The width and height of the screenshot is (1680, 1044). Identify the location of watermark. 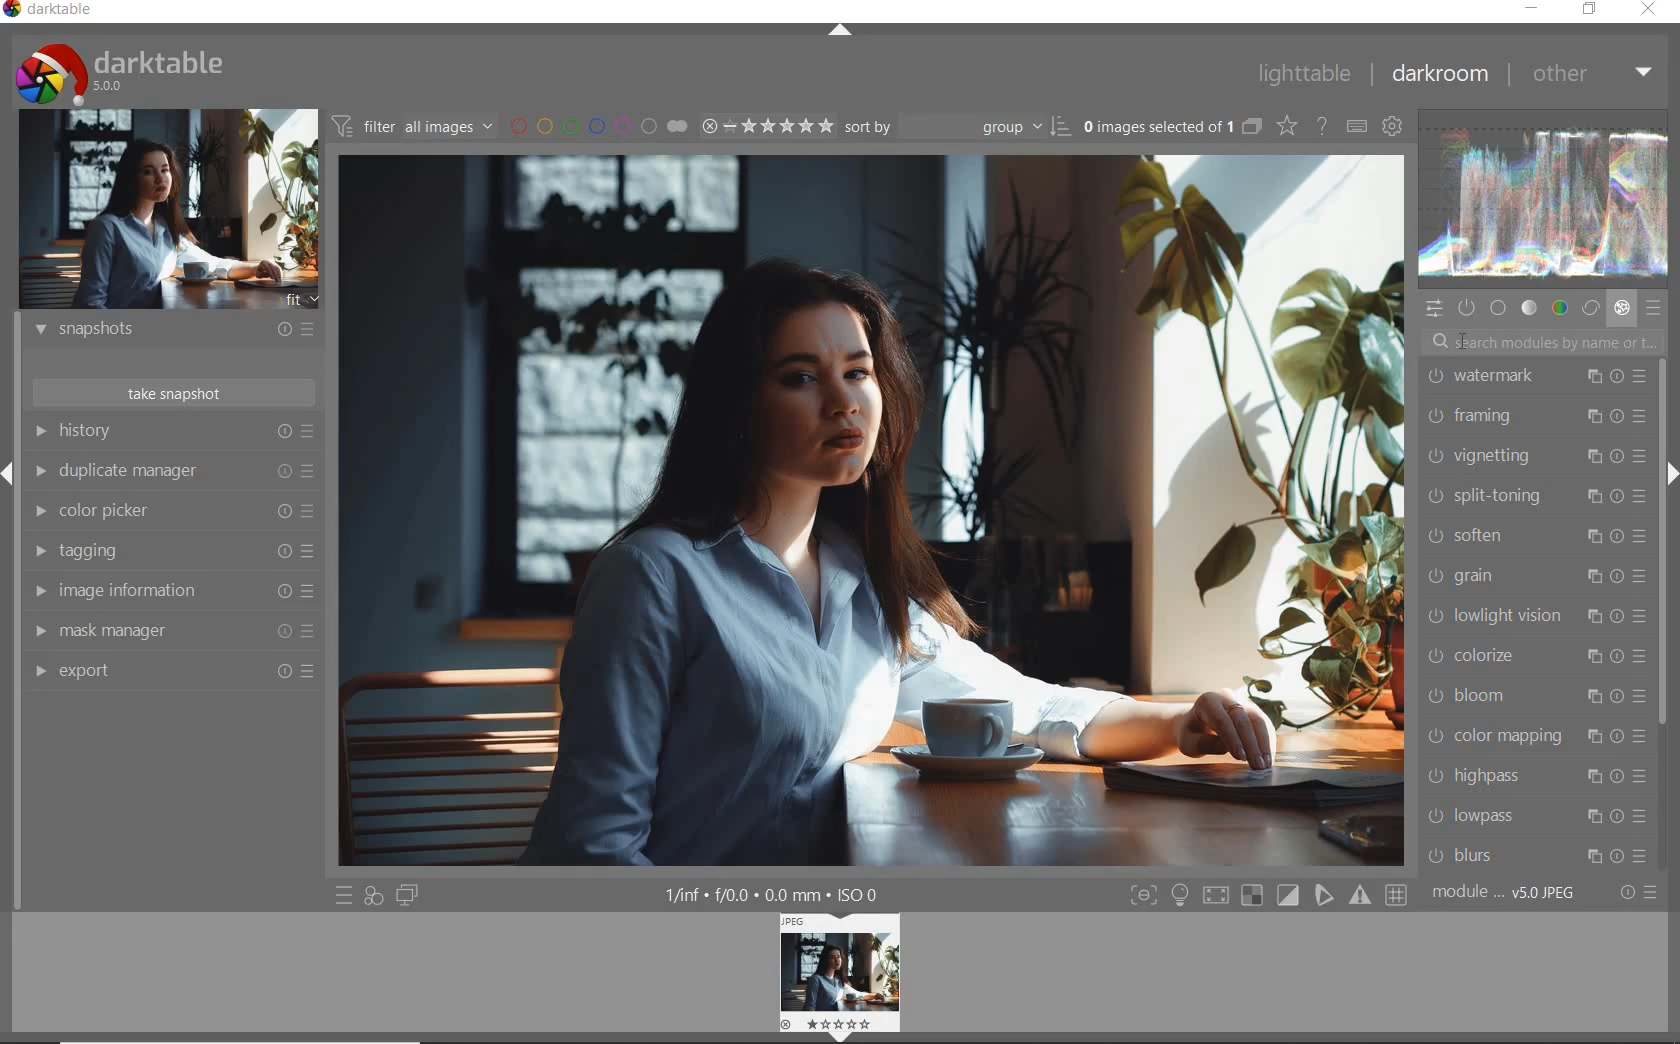
(1537, 377).